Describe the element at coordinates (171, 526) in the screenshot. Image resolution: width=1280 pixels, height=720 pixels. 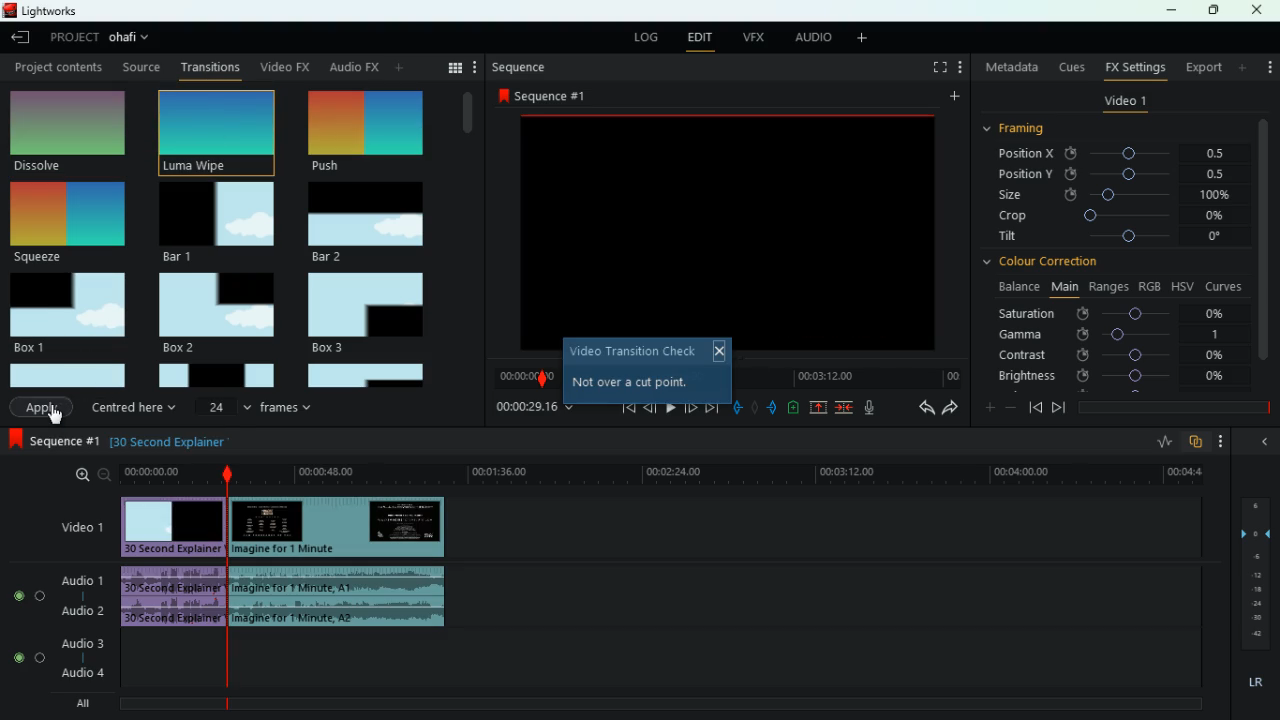
I see `video` at that location.